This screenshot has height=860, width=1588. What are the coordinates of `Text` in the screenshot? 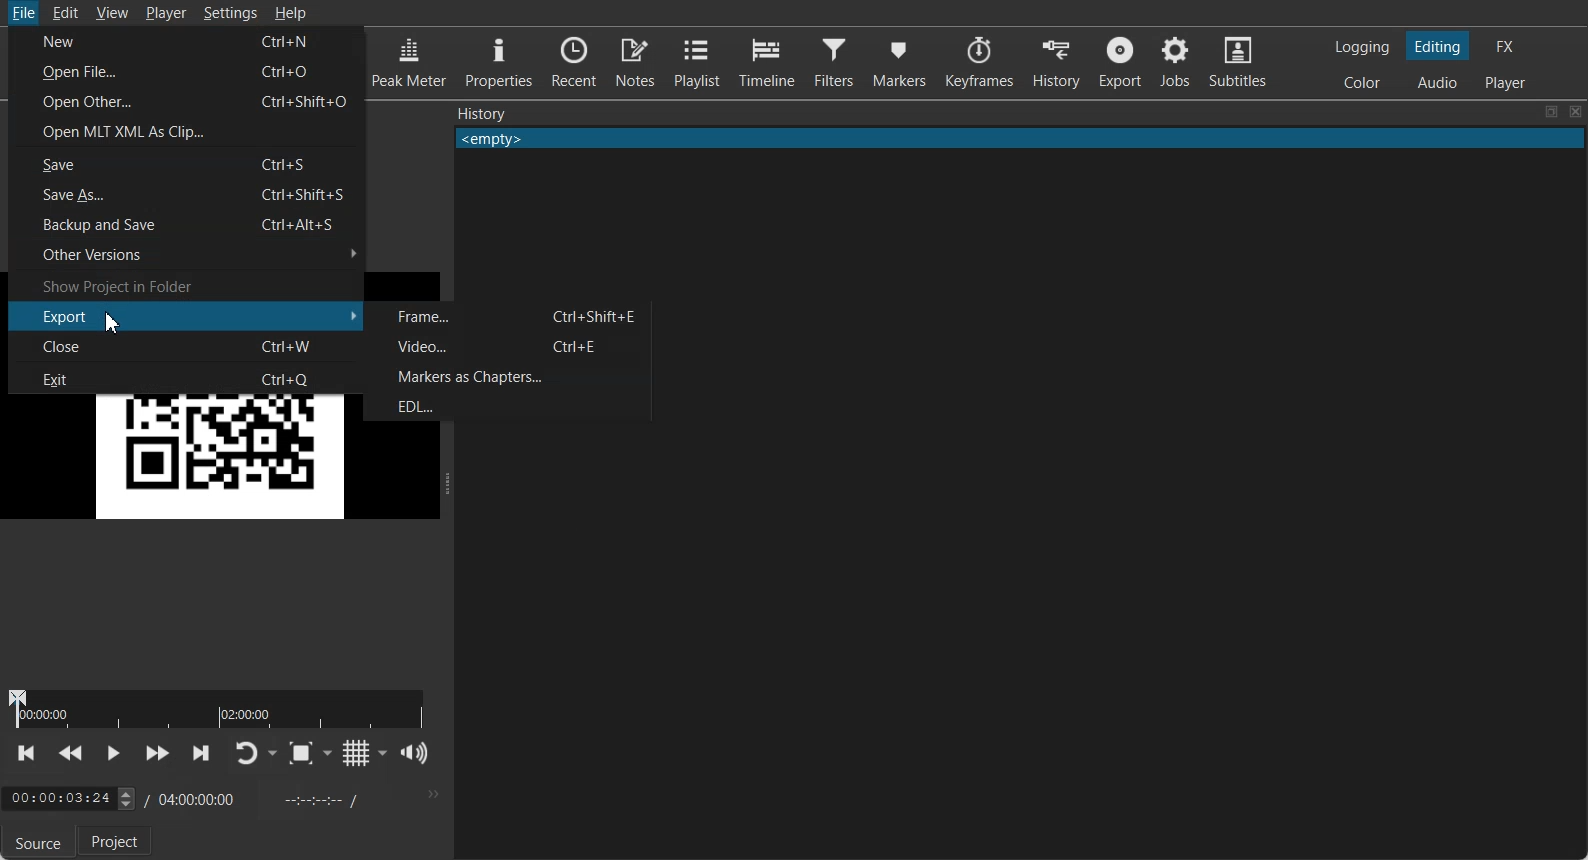 It's located at (482, 113).